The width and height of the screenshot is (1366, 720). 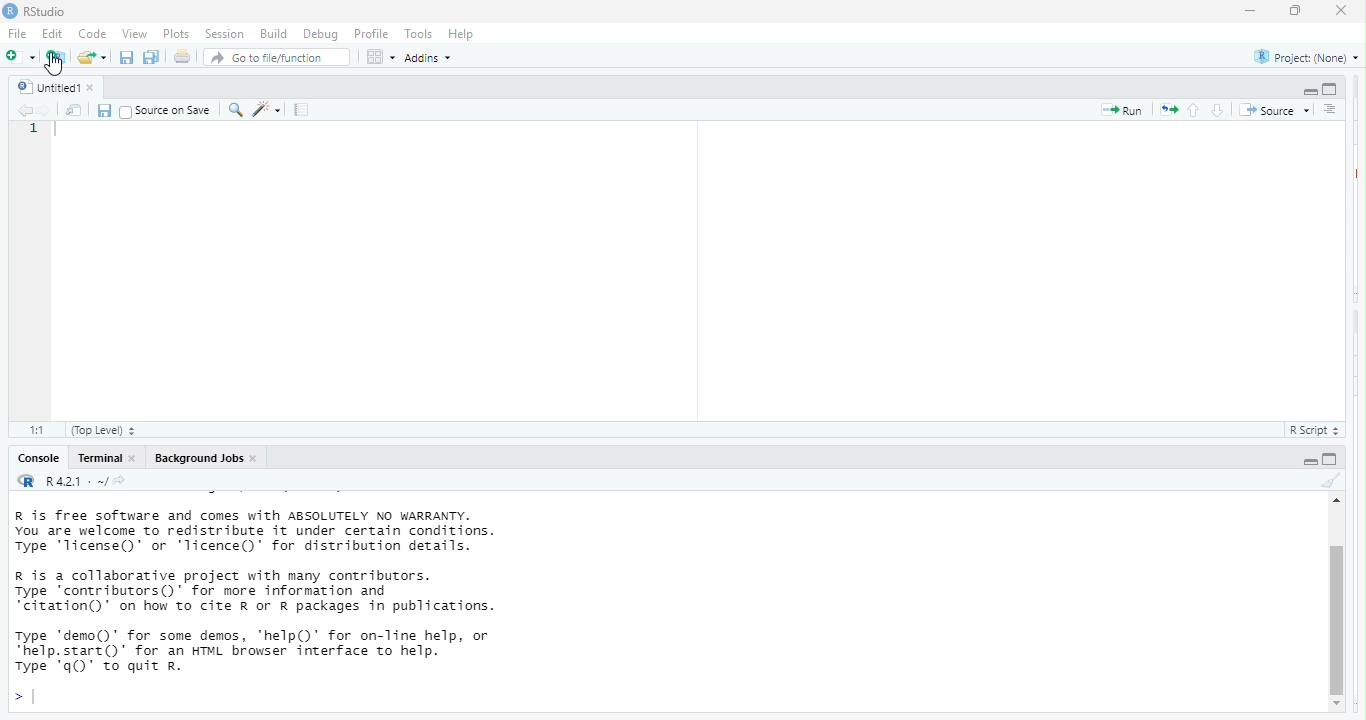 I want to click on save current document, so click(x=105, y=110).